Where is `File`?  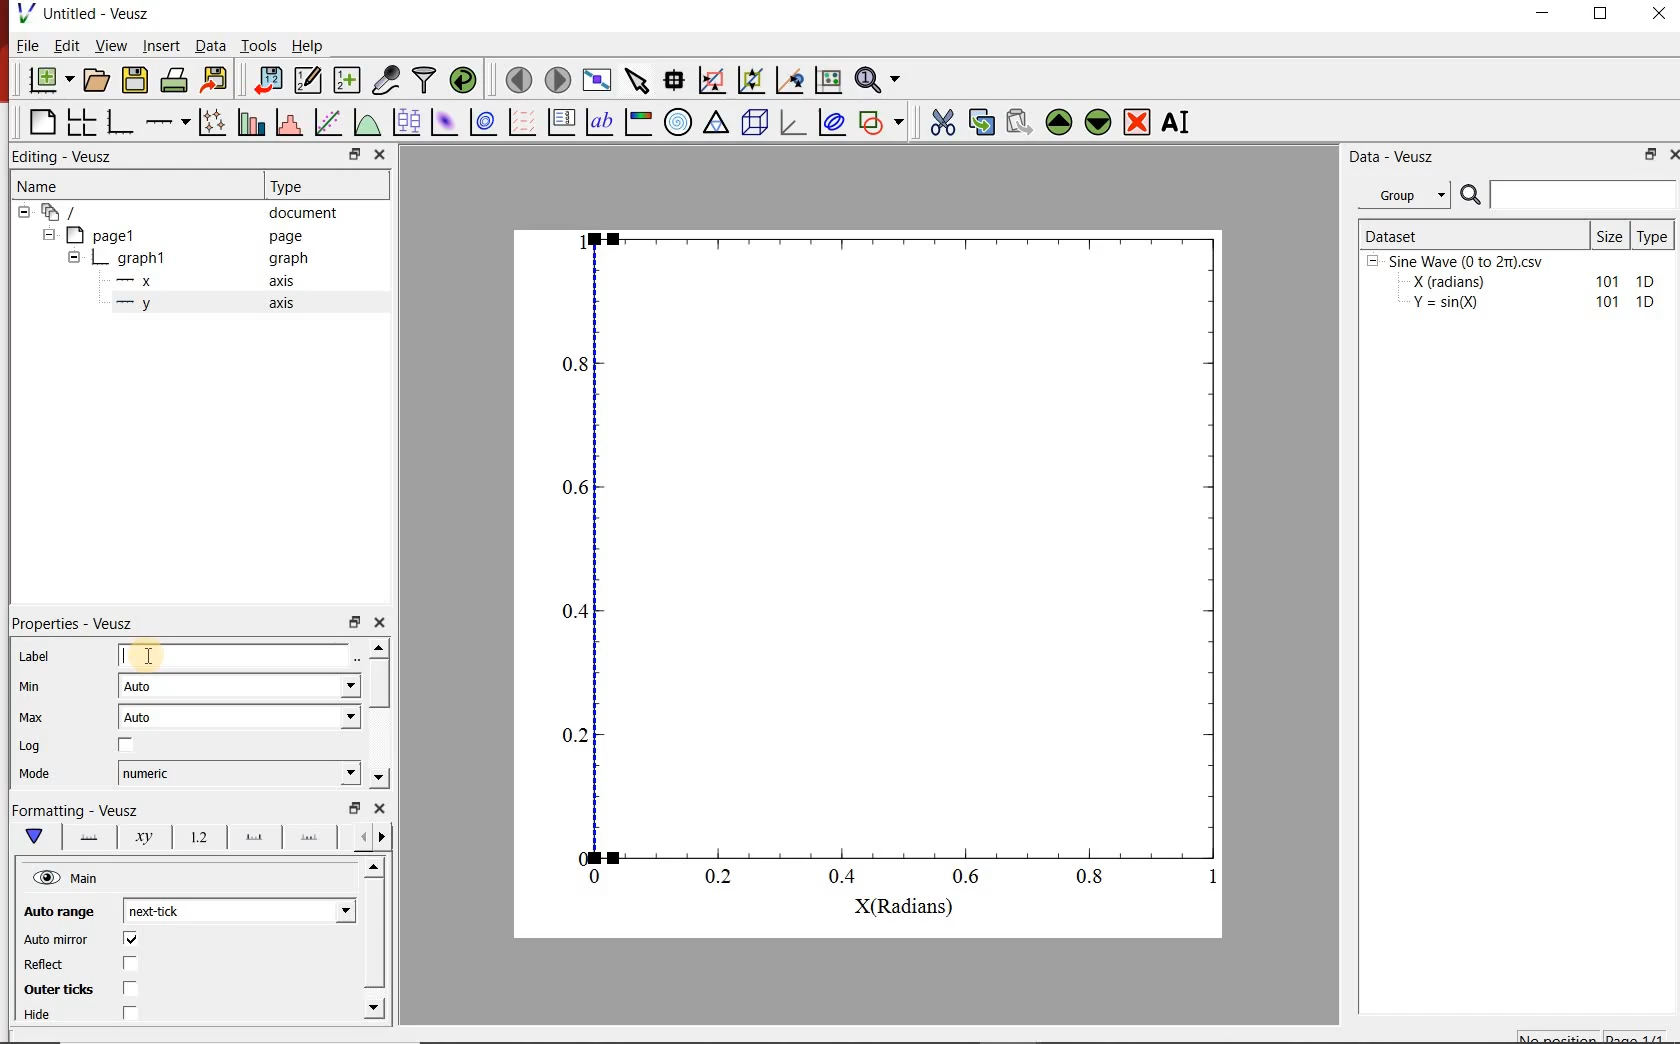 File is located at coordinates (28, 45).